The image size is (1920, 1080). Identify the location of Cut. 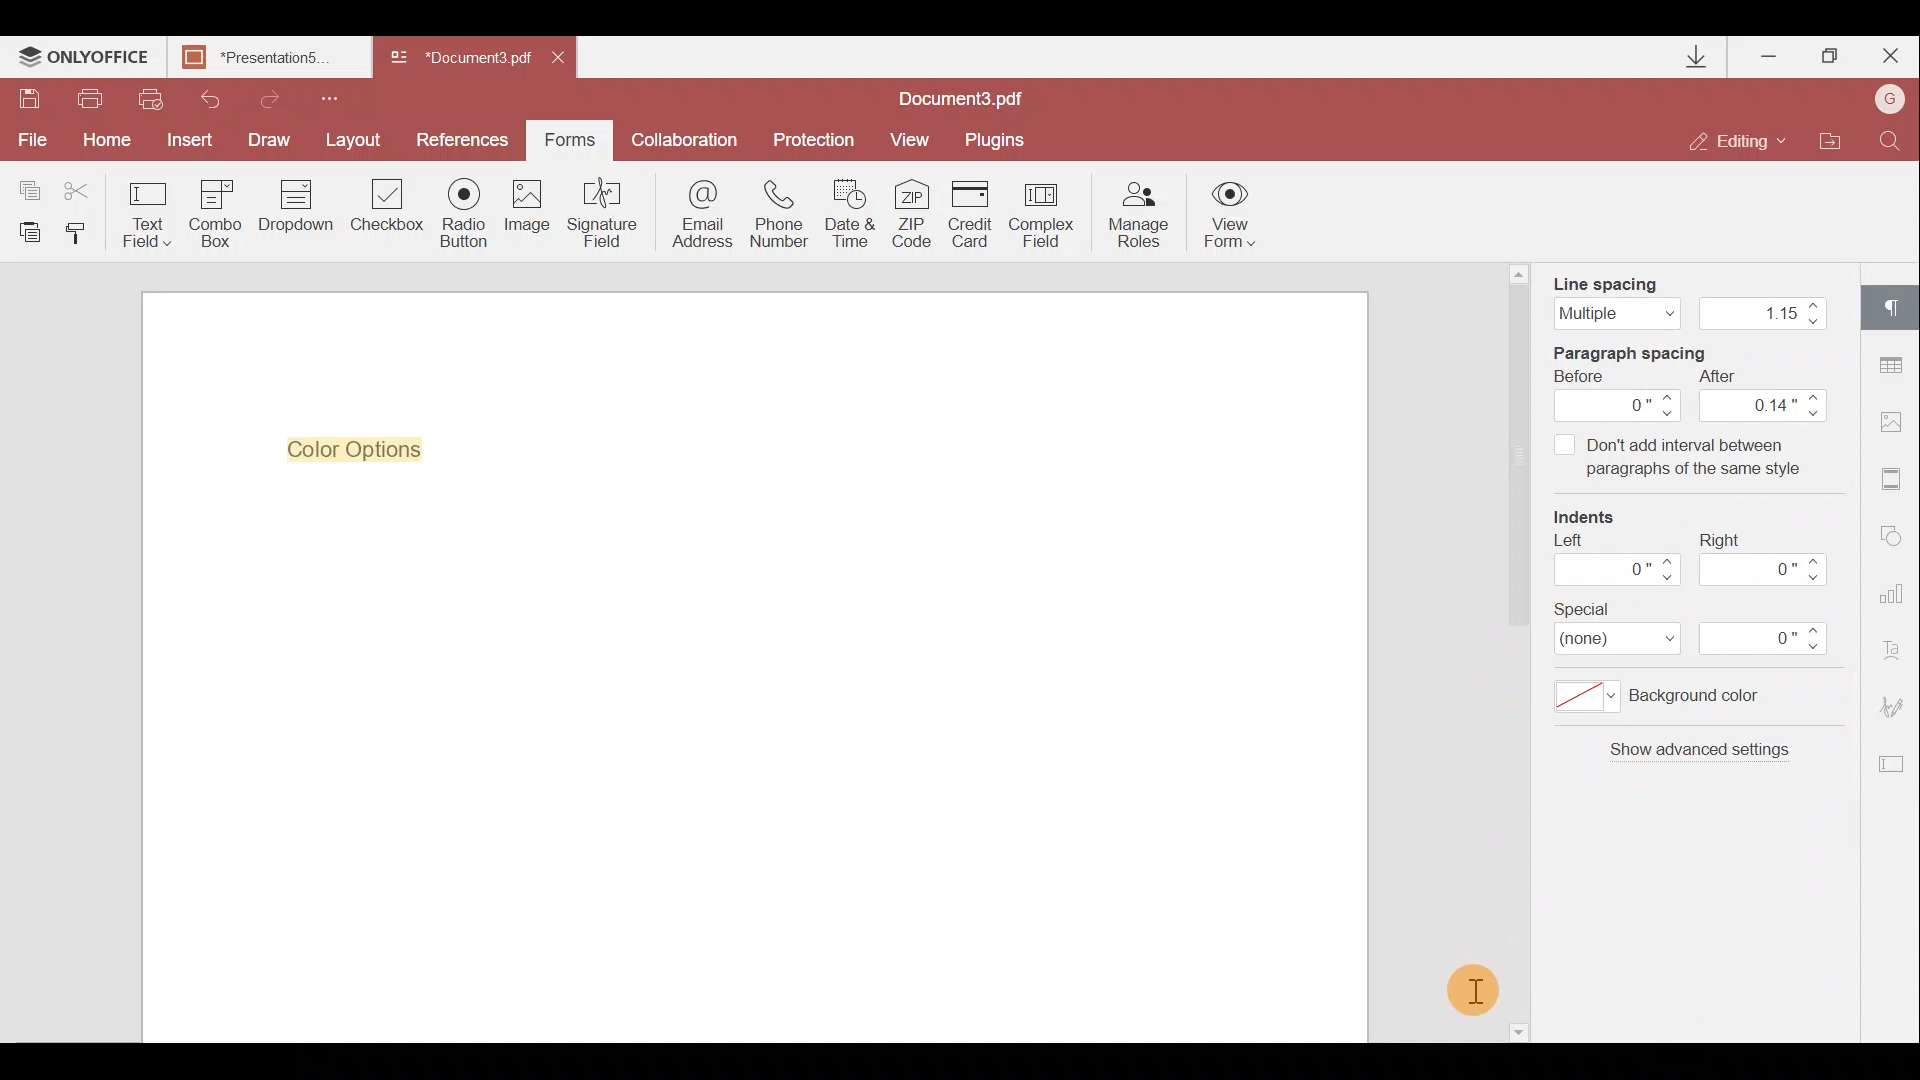
(79, 185).